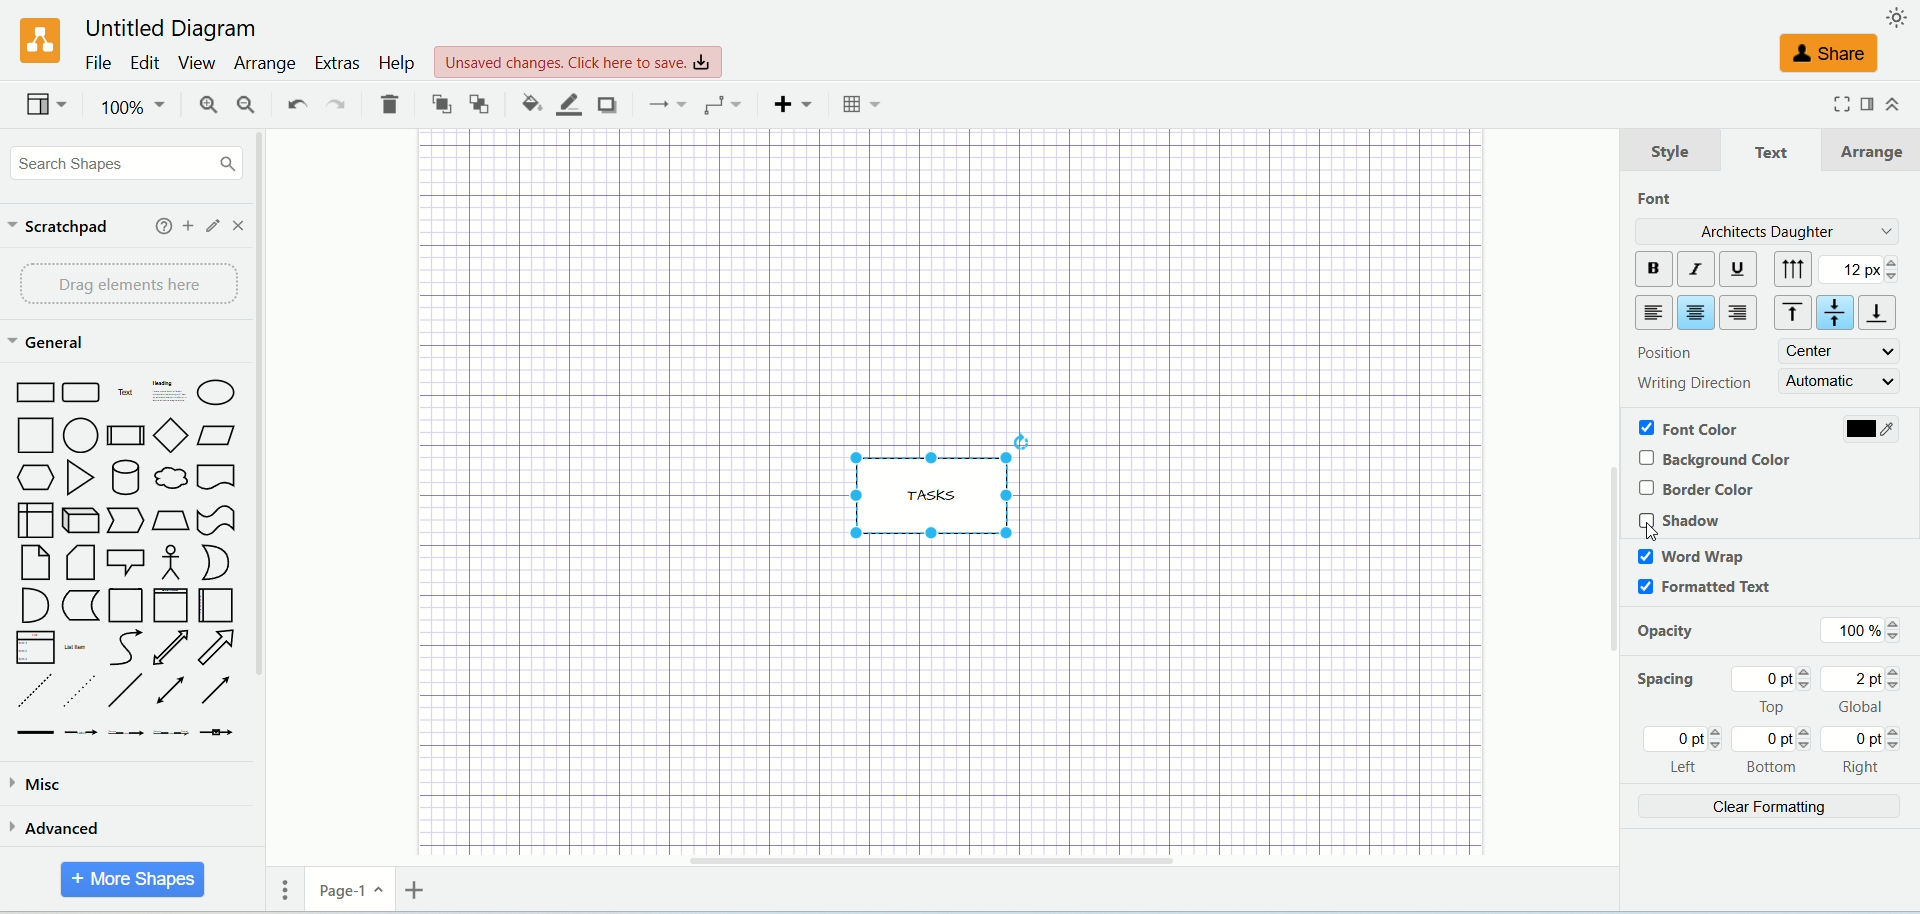 This screenshot has height=914, width=1920. I want to click on shadow, so click(1681, 520).